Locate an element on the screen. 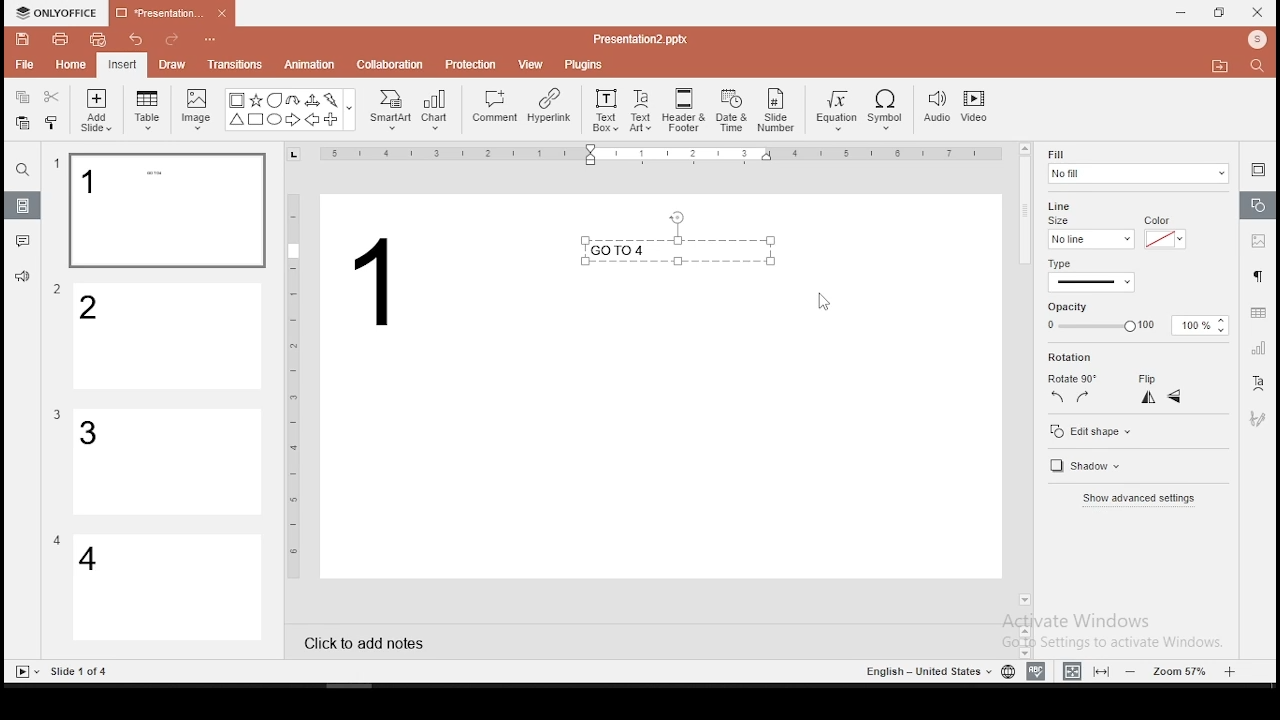 The height and width of the screenshot is (720, 1280). collaboration is located at coordinates (392, 63).